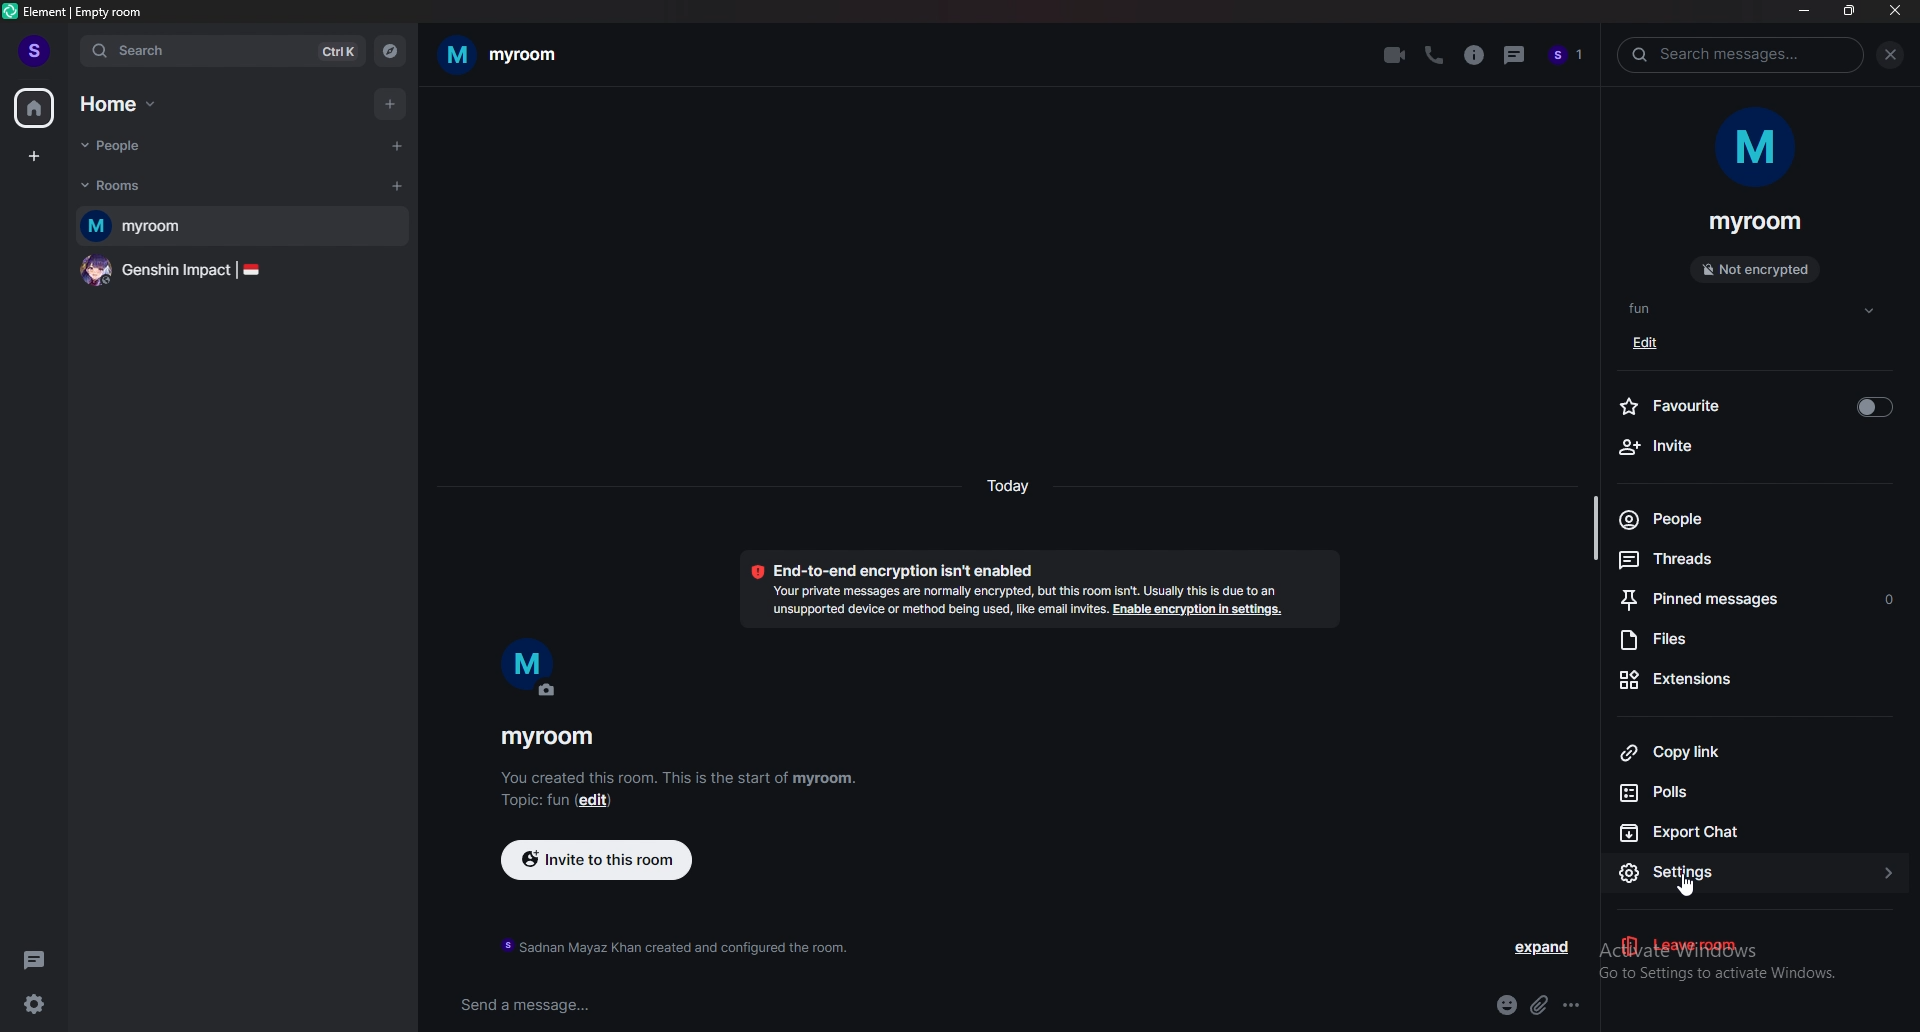 The height and width of the screenshot is (1032, 1920). Describe the element at coordinates (177, 53) in the screenshot. I see `search` at that location.